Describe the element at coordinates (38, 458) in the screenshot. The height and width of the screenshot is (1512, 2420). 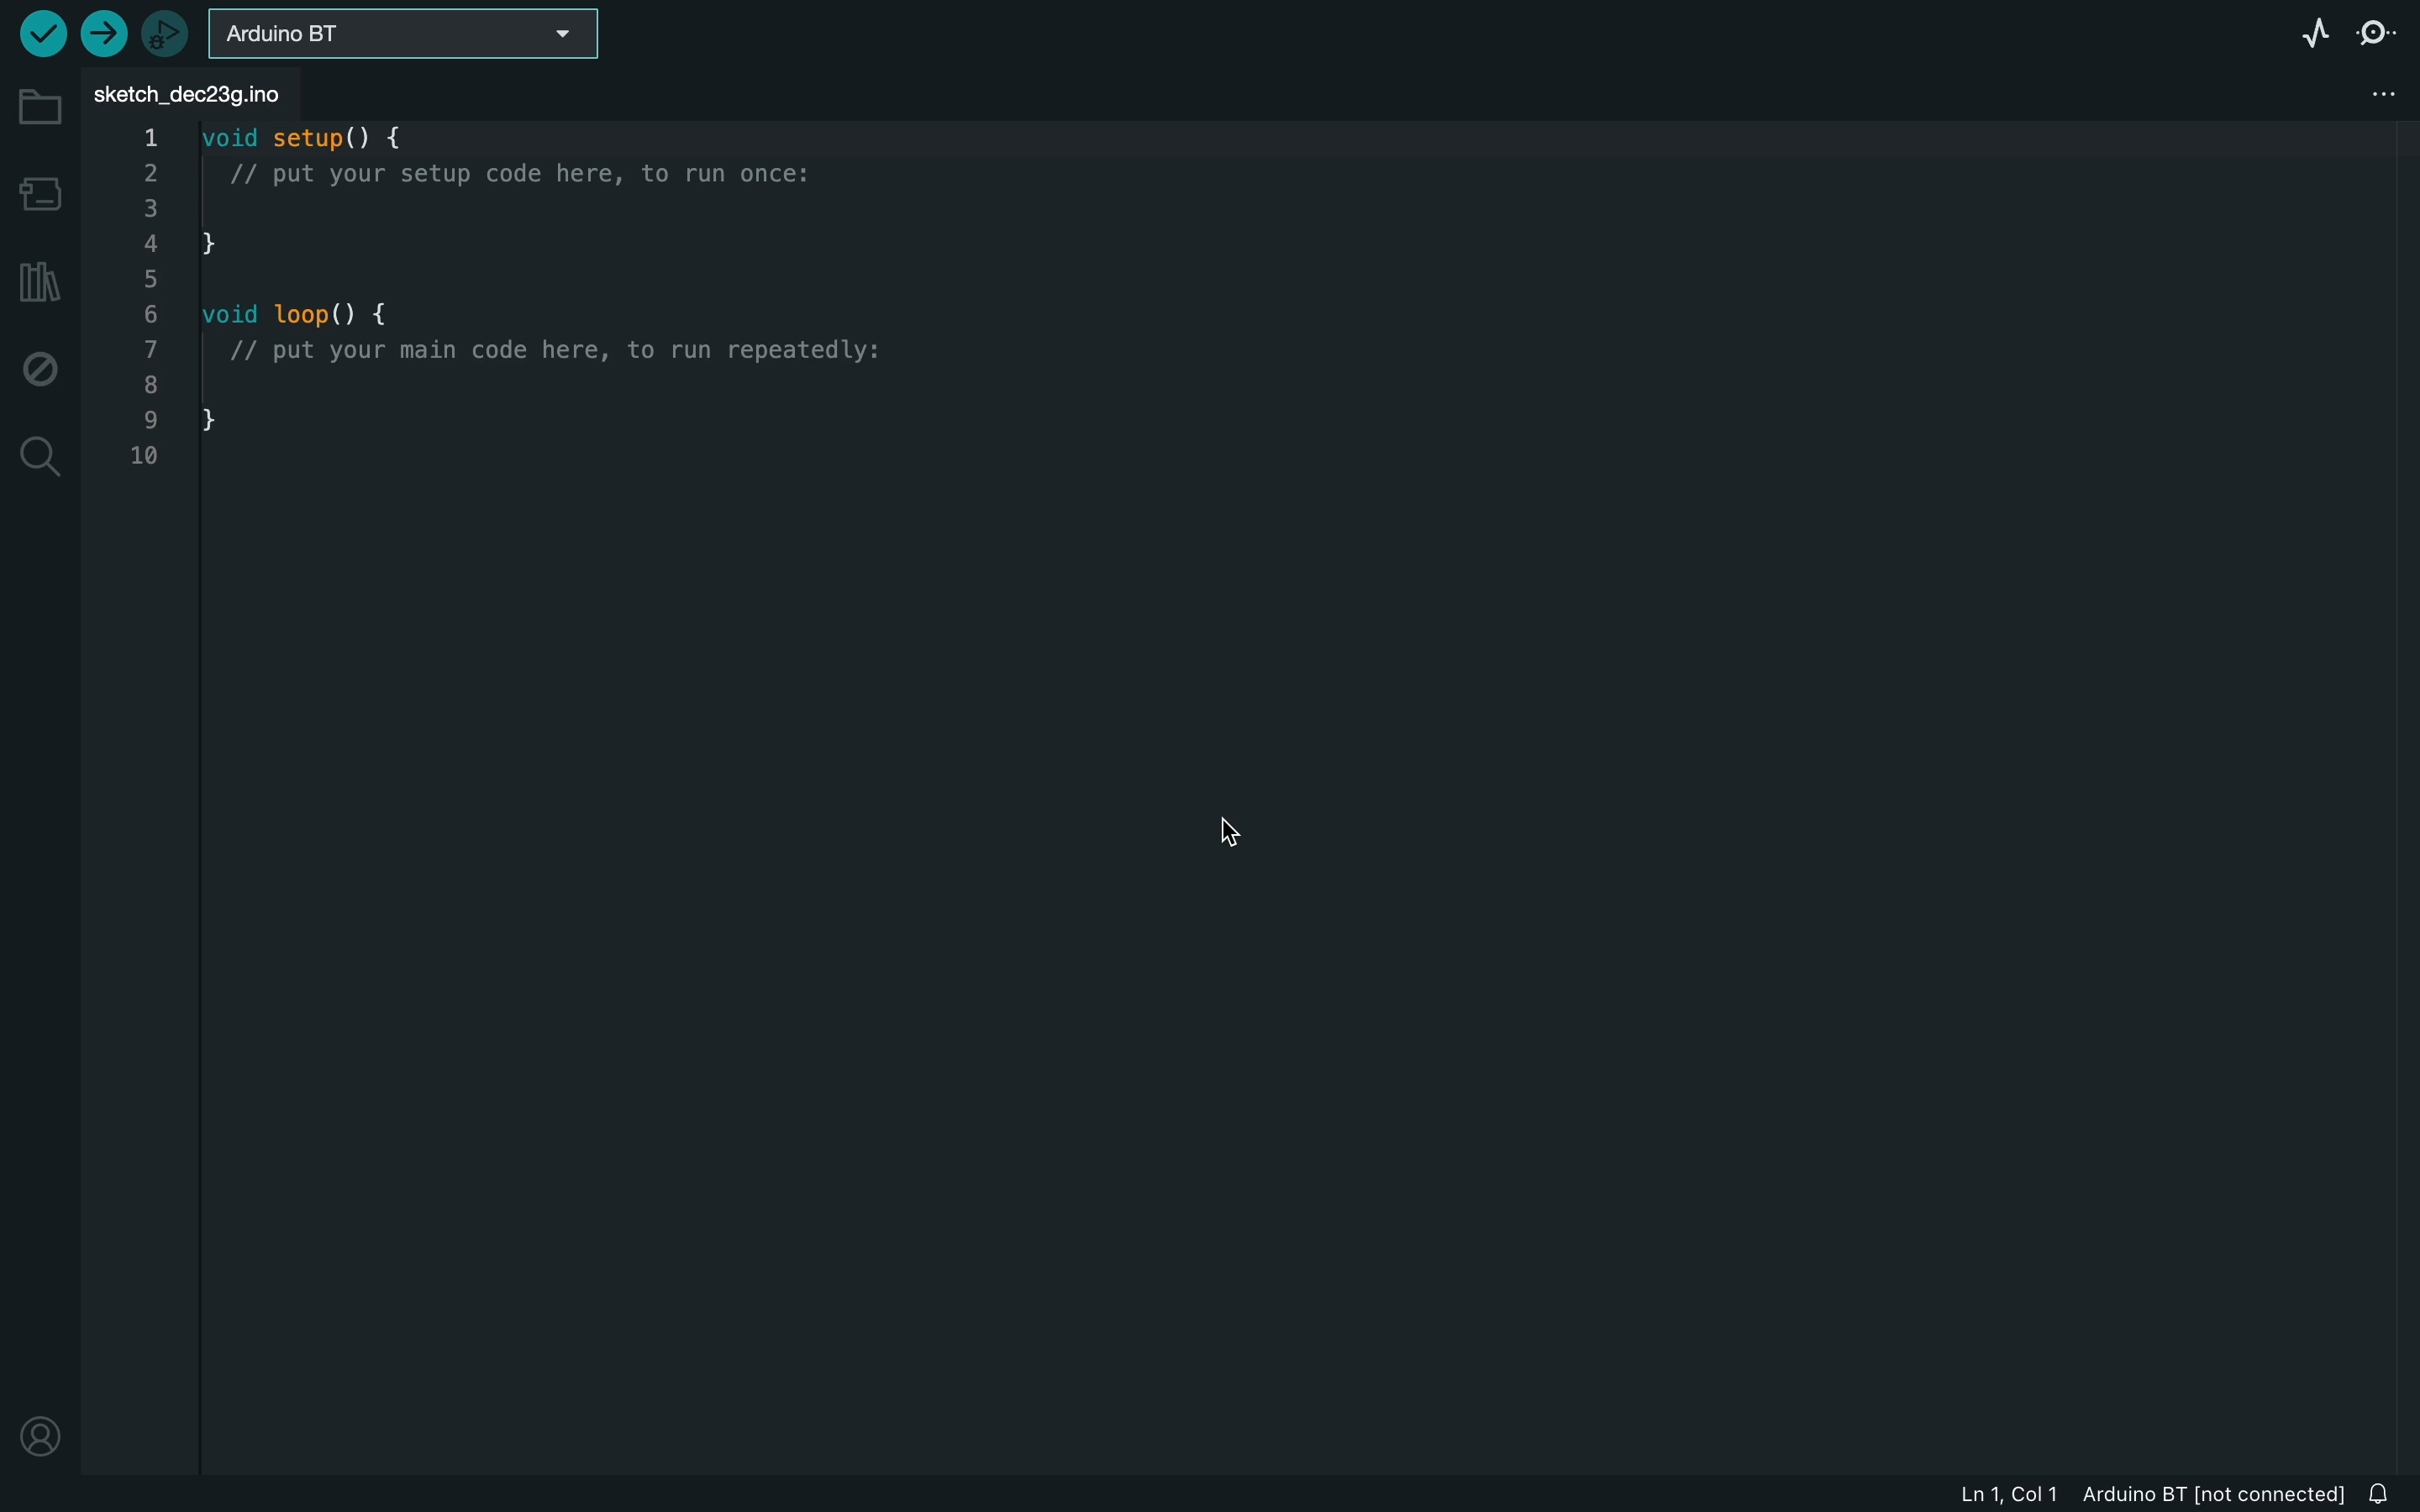
I see `search` at that location.